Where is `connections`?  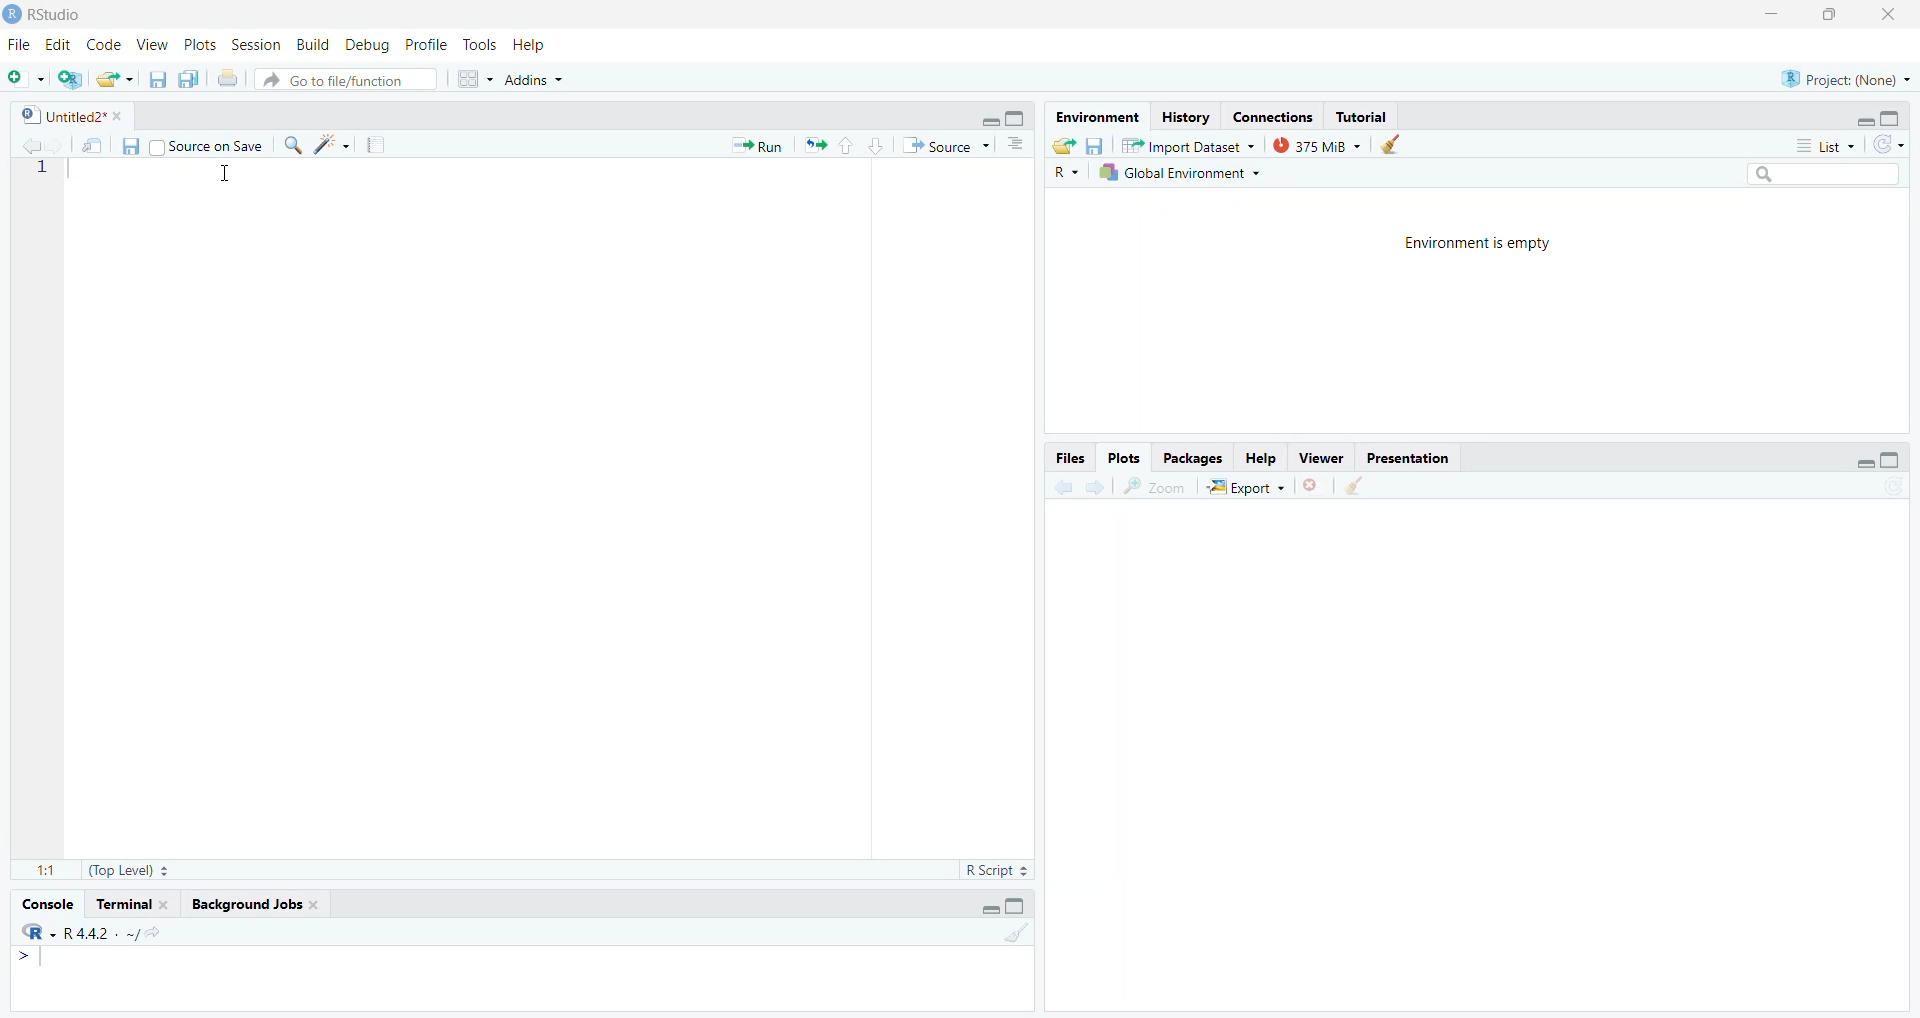 connections is located at coordinates (1270, 116).